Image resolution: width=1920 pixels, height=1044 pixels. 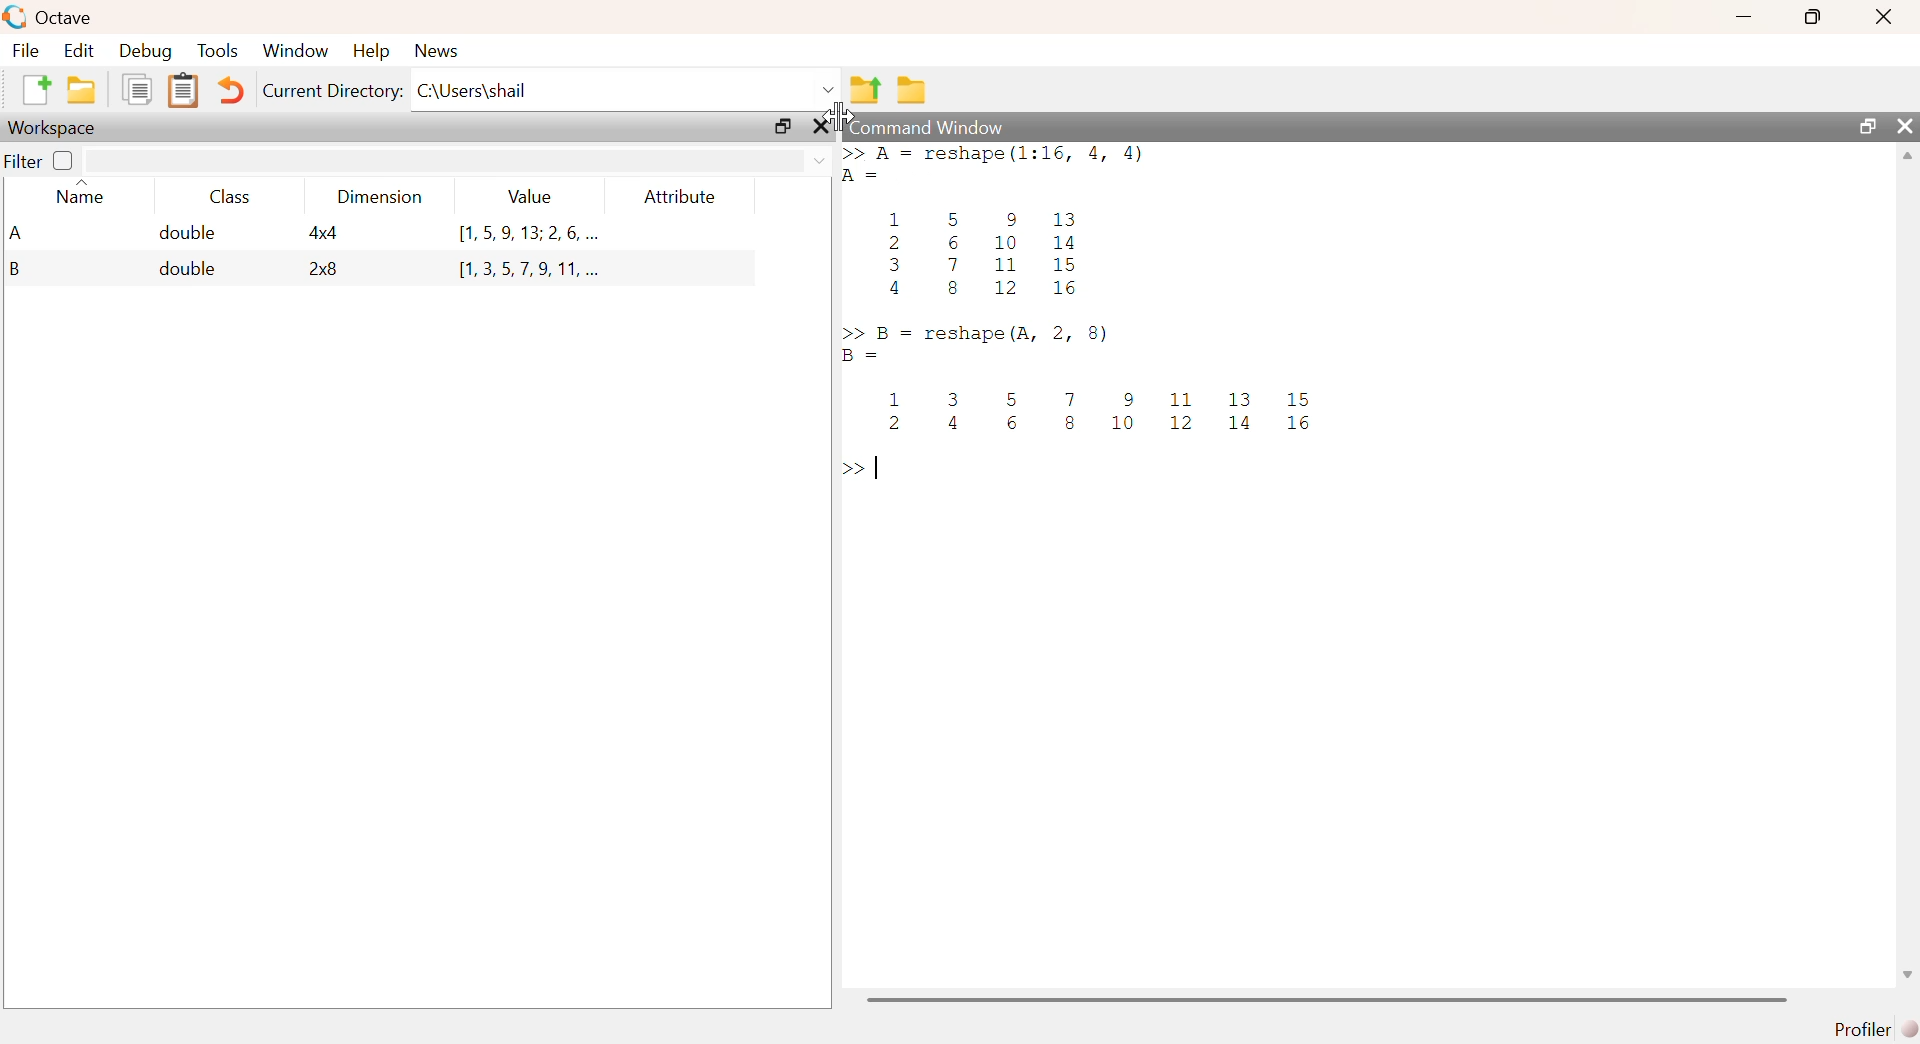 What do you see at coordinates (881, 469) in the screenshot?
I see `text cursor` at bounding box center [881, 469].